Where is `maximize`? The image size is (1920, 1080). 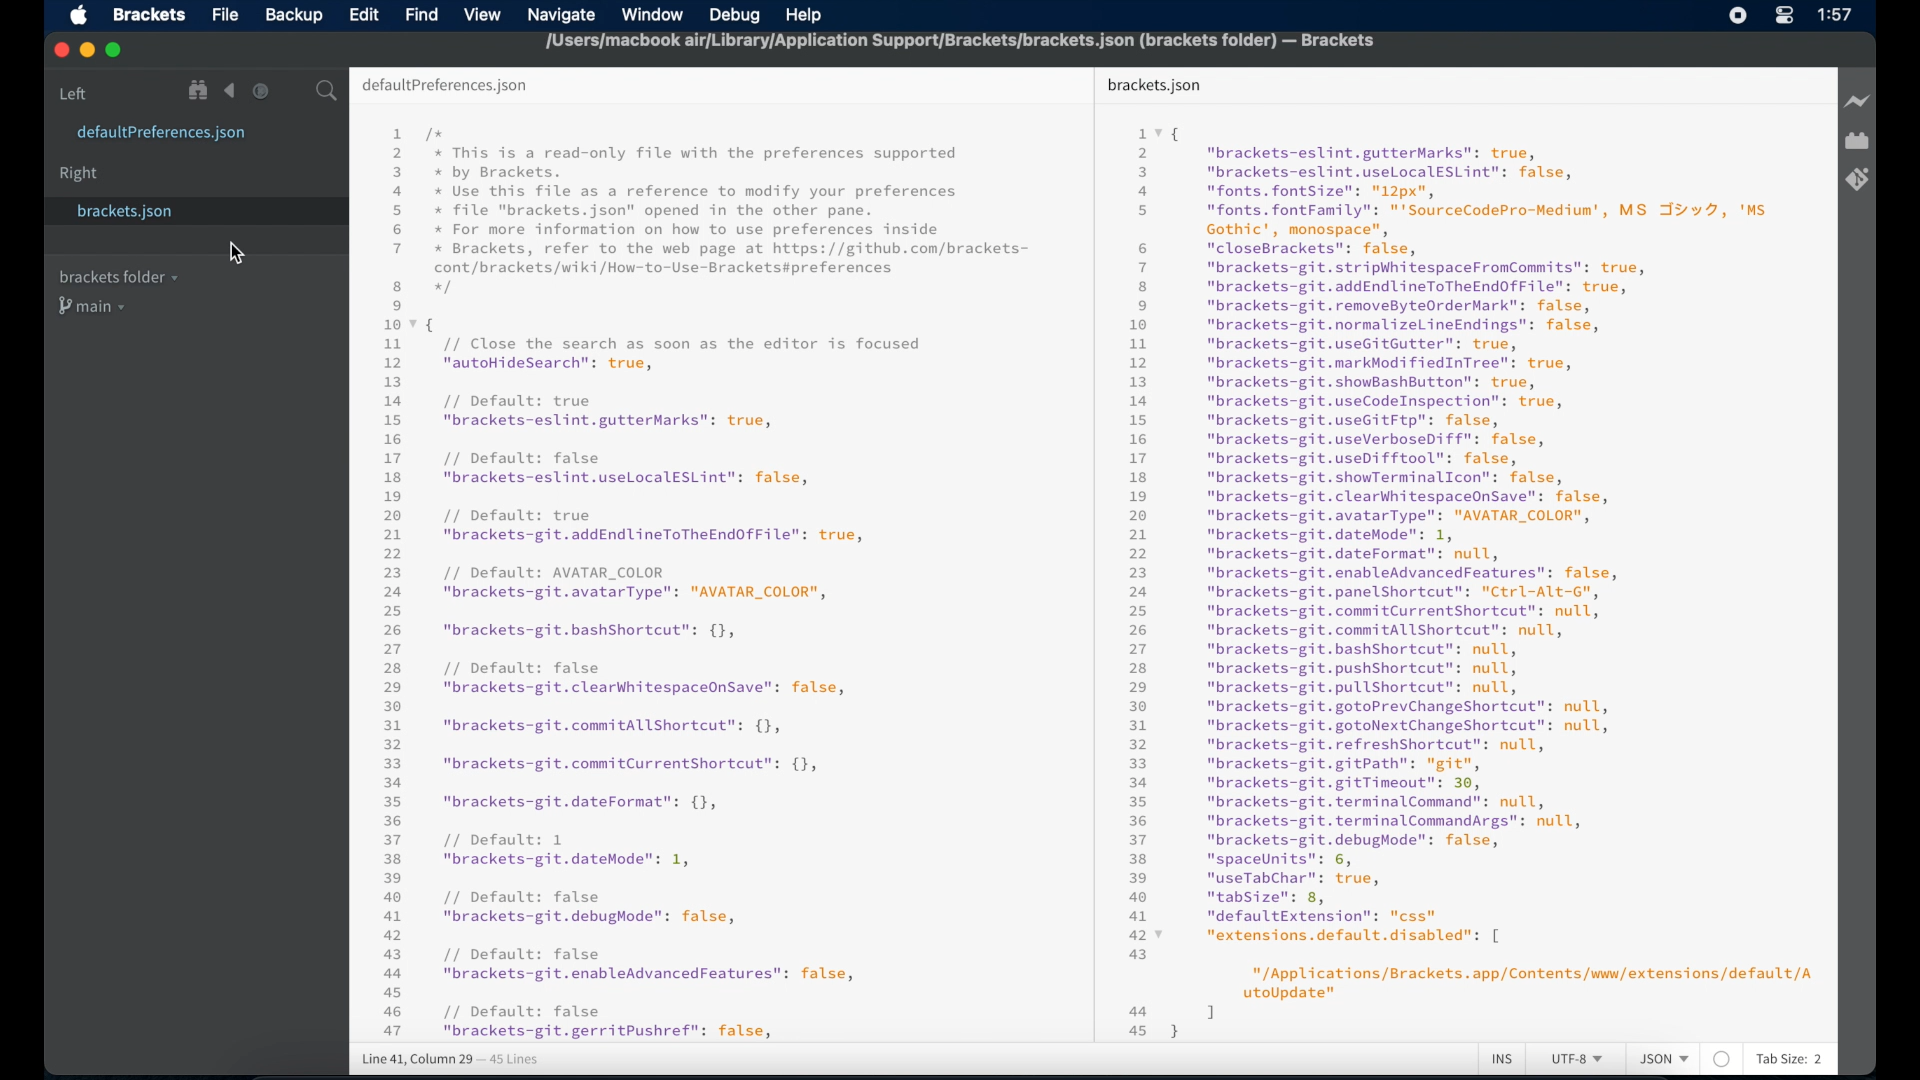 maximize is located at coordinates (115, 51).